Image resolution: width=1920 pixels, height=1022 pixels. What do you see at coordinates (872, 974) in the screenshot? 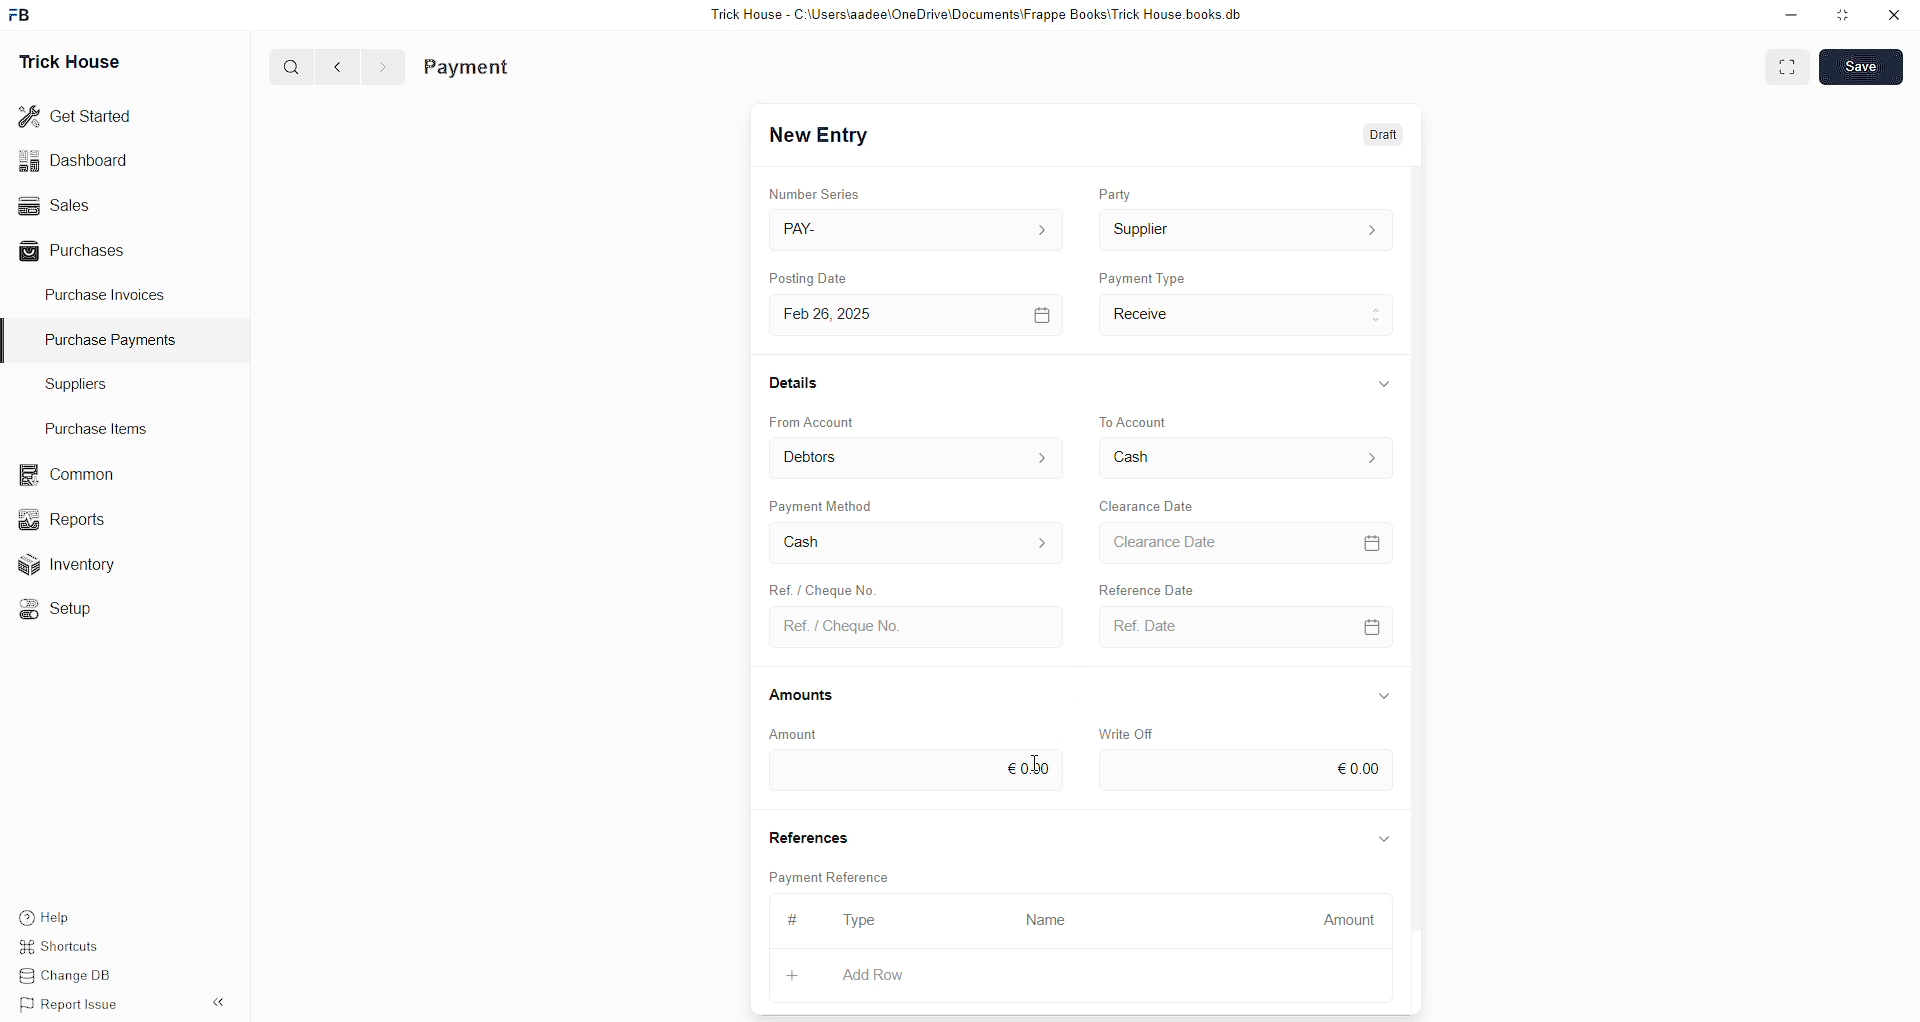
I see `Add Row` at bounding box center [872, 974].